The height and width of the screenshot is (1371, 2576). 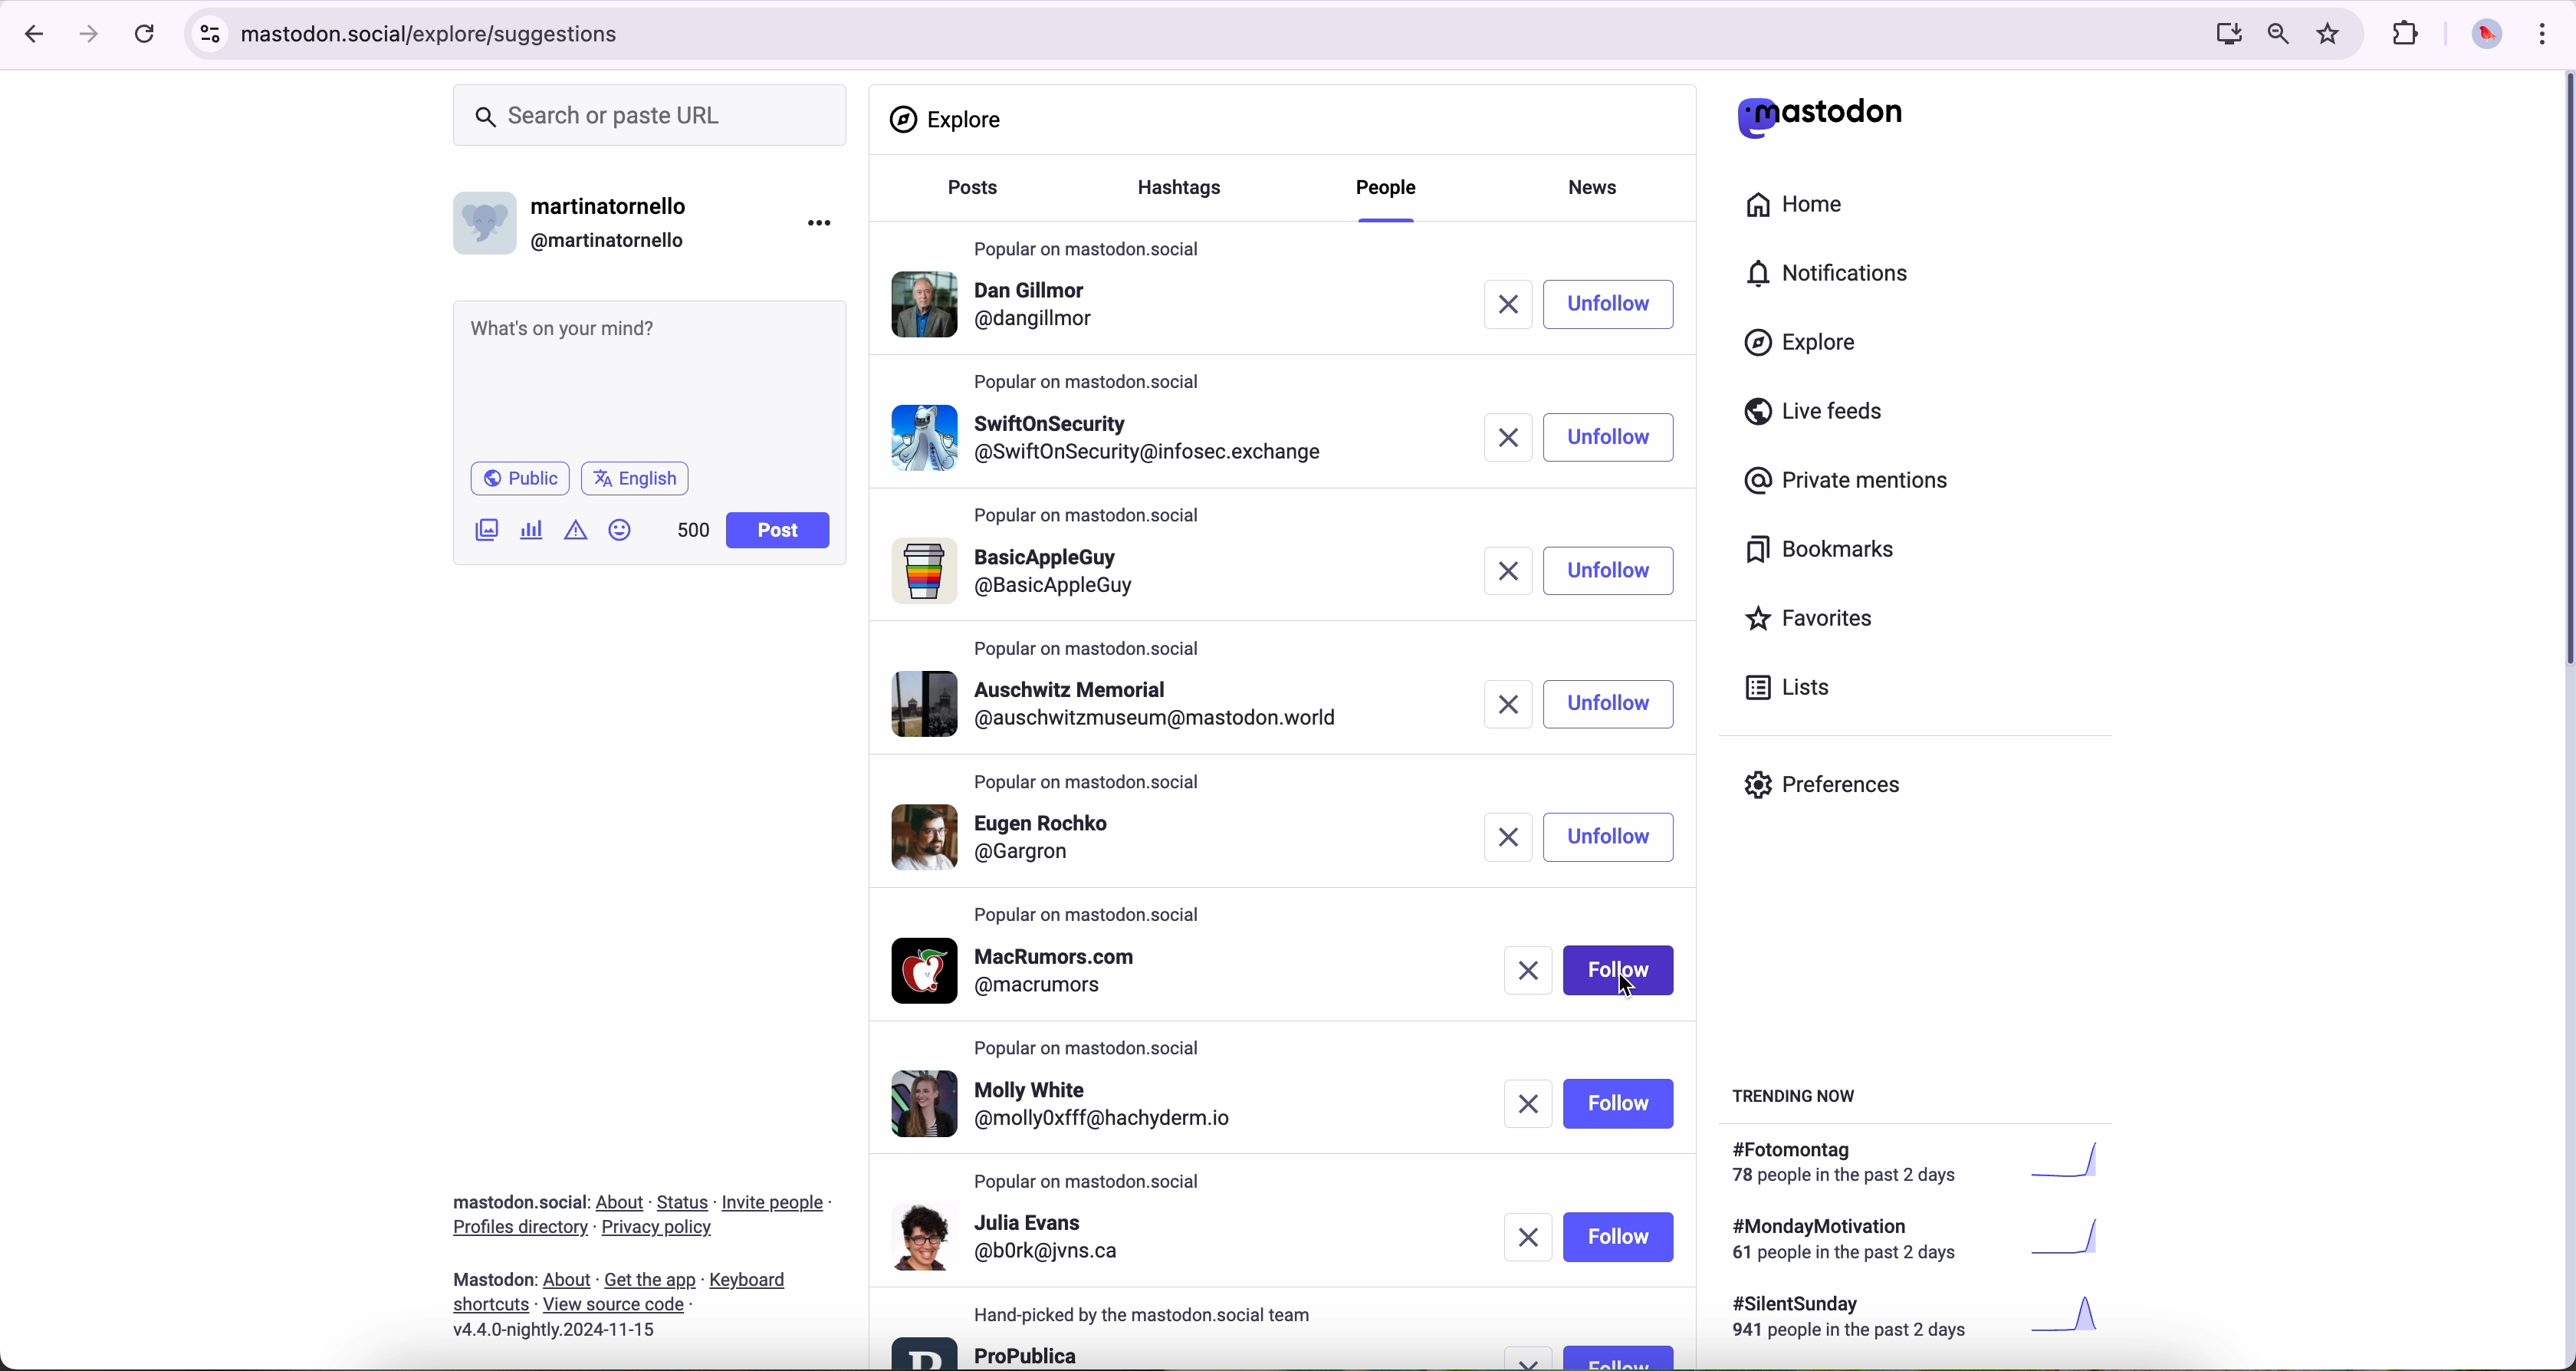 I want to click on what's on your mind?, so click(x=647, y=377).